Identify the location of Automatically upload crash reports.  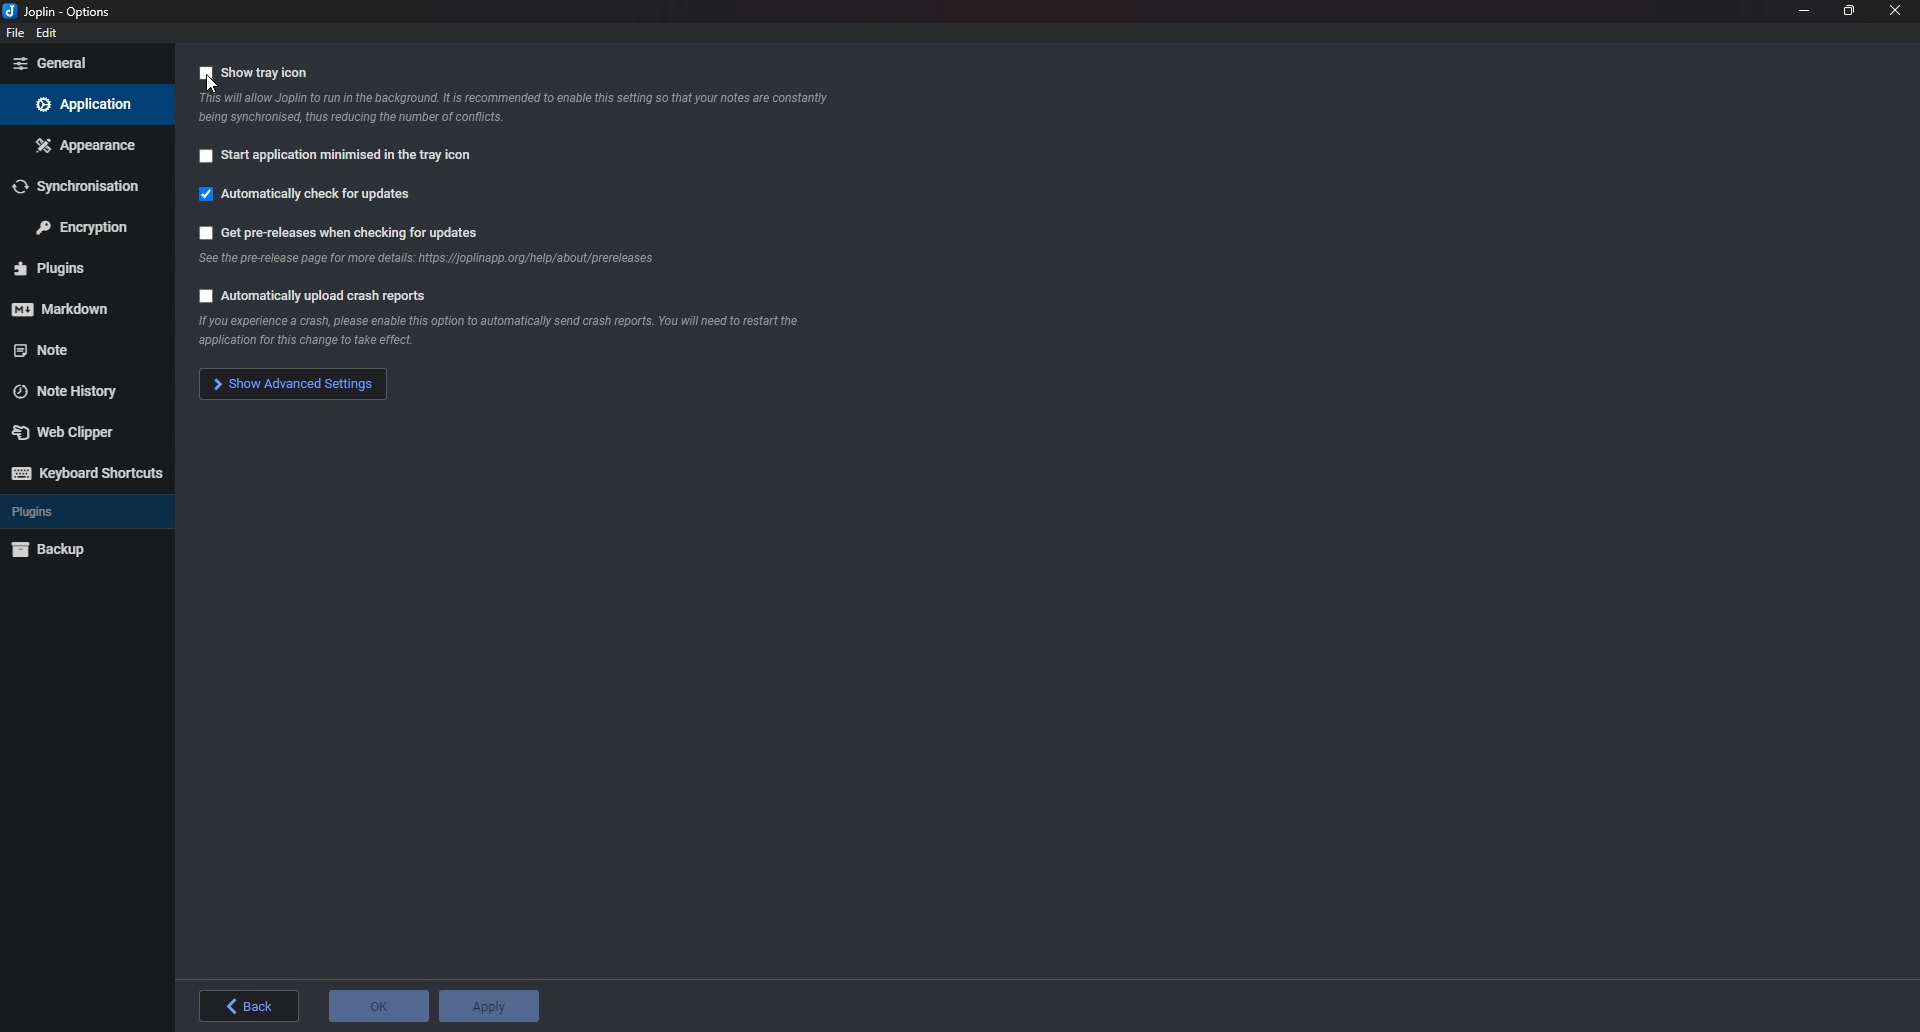
(313, 299).